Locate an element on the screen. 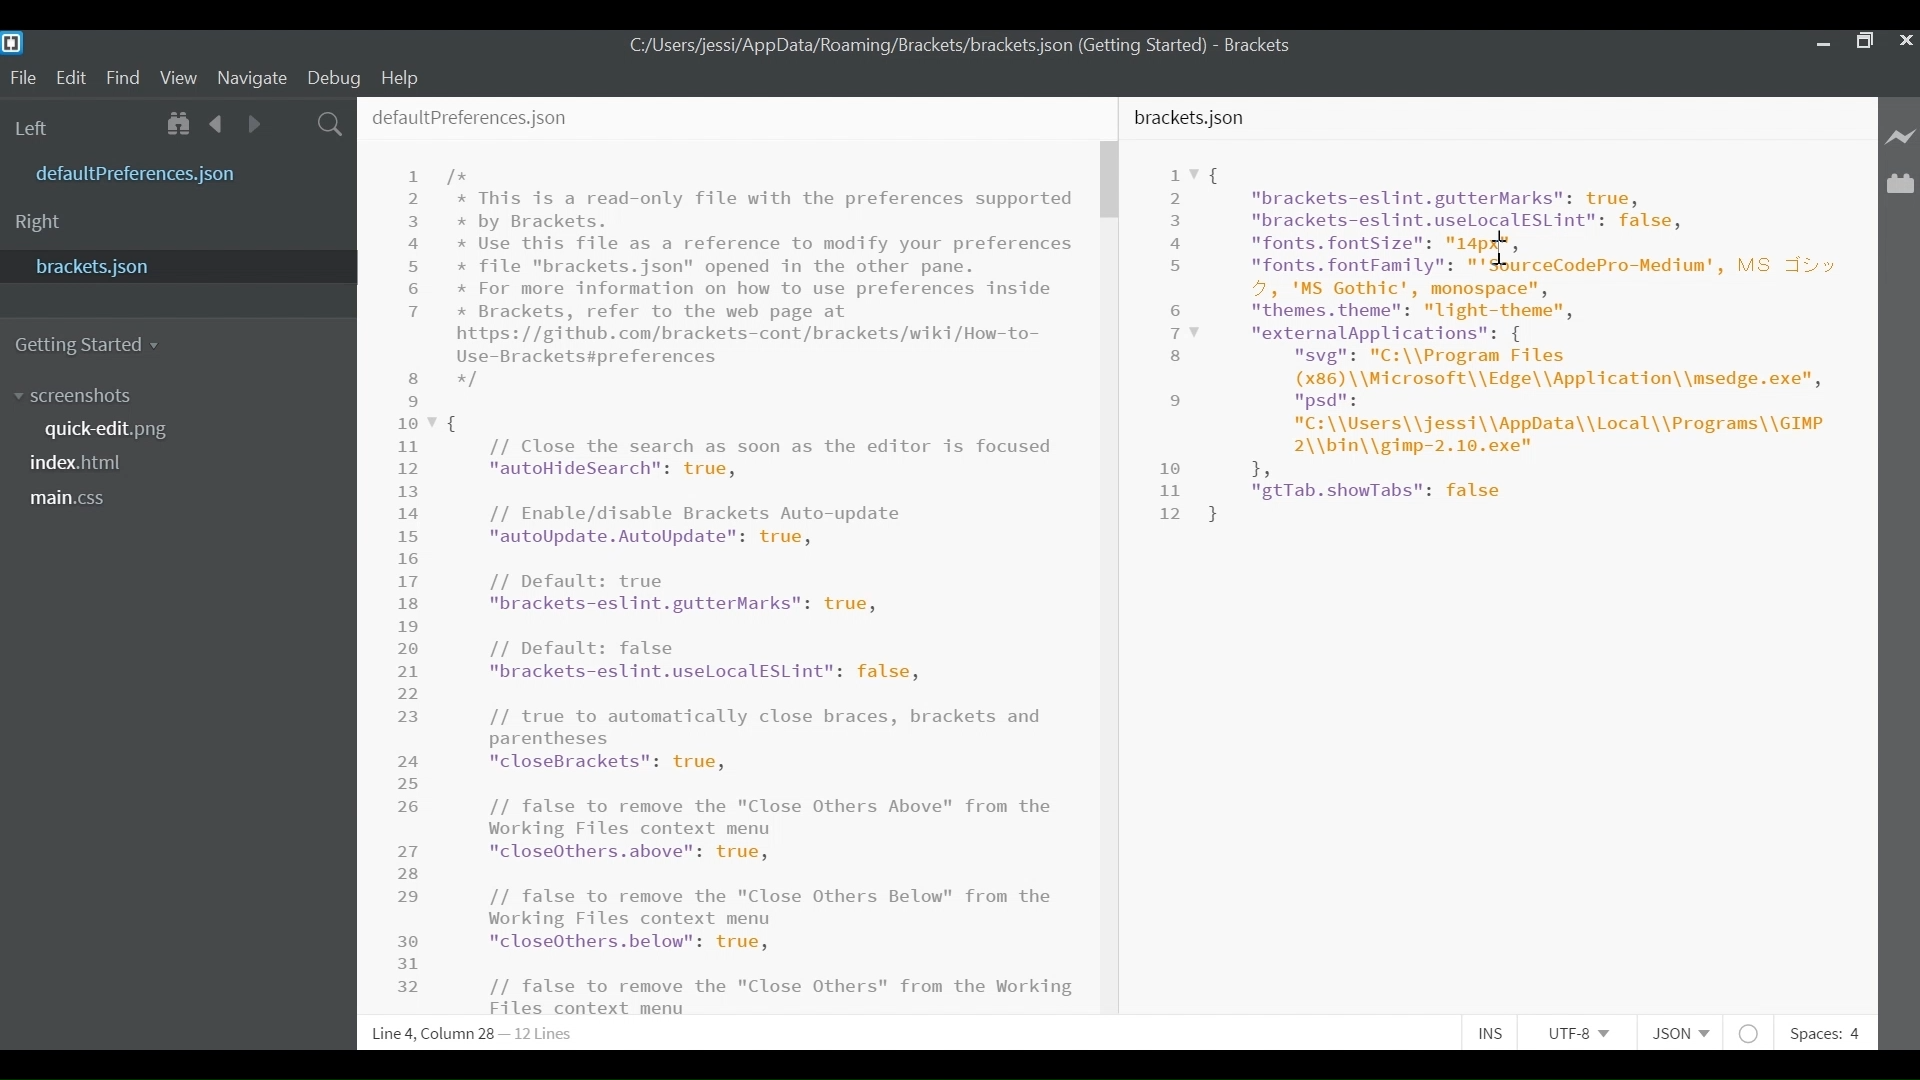  Getting Started is located at coordinates (91, 342).